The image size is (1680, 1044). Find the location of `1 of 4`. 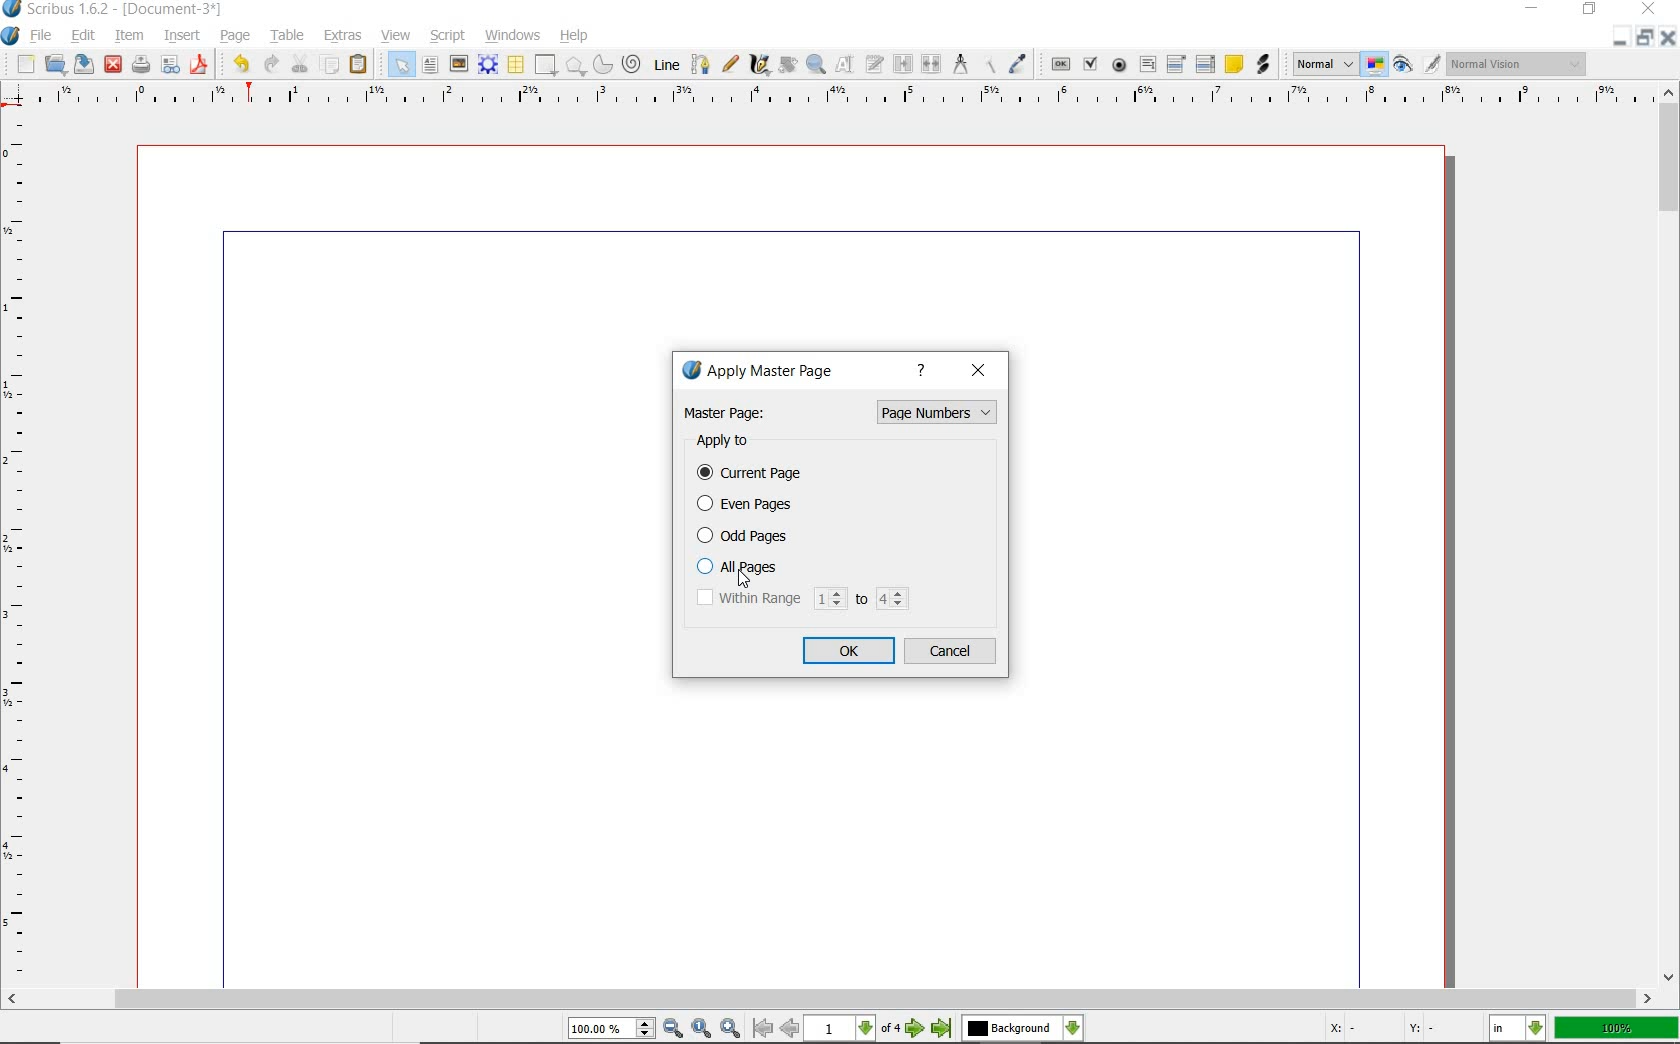

1 of 4 is located at coordinates (855, 1030).